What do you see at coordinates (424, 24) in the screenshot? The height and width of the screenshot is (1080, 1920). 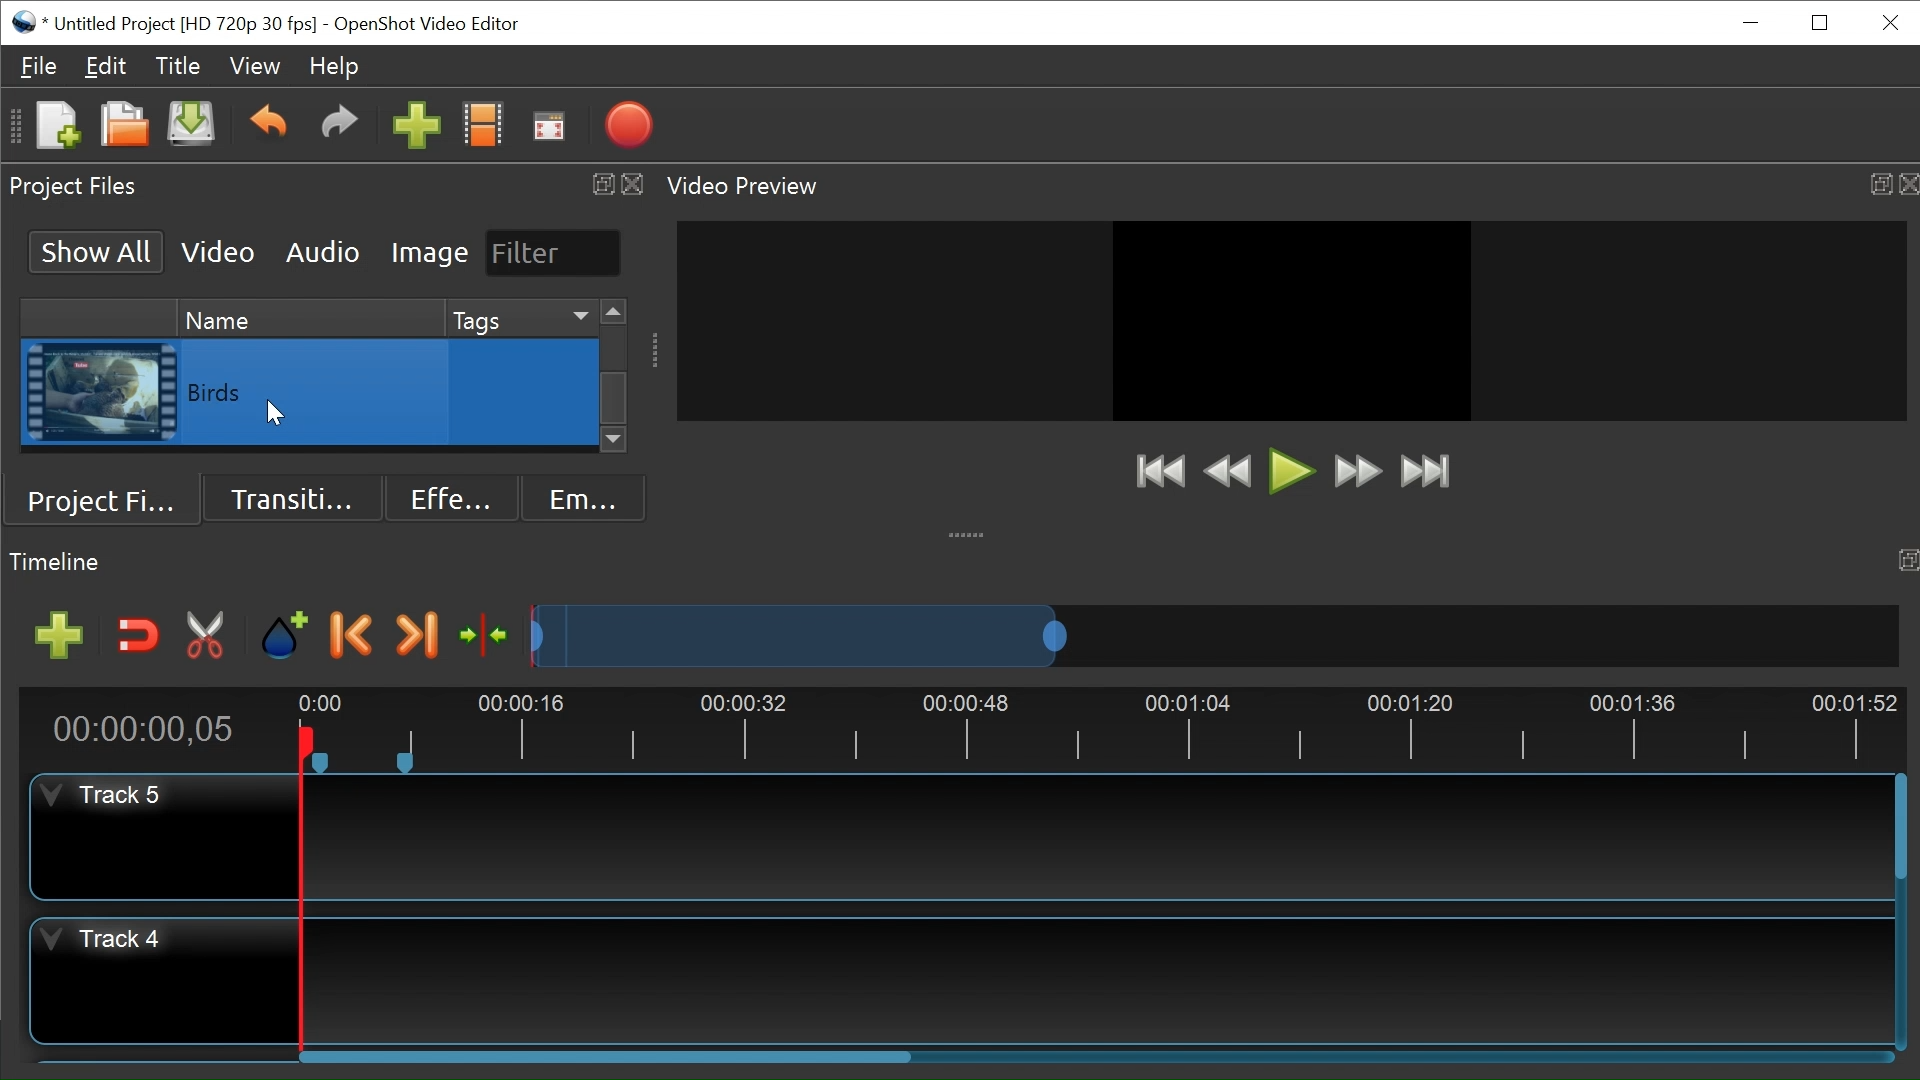 I see `OpenShot Video Editor` at bounding box center [424, 24].